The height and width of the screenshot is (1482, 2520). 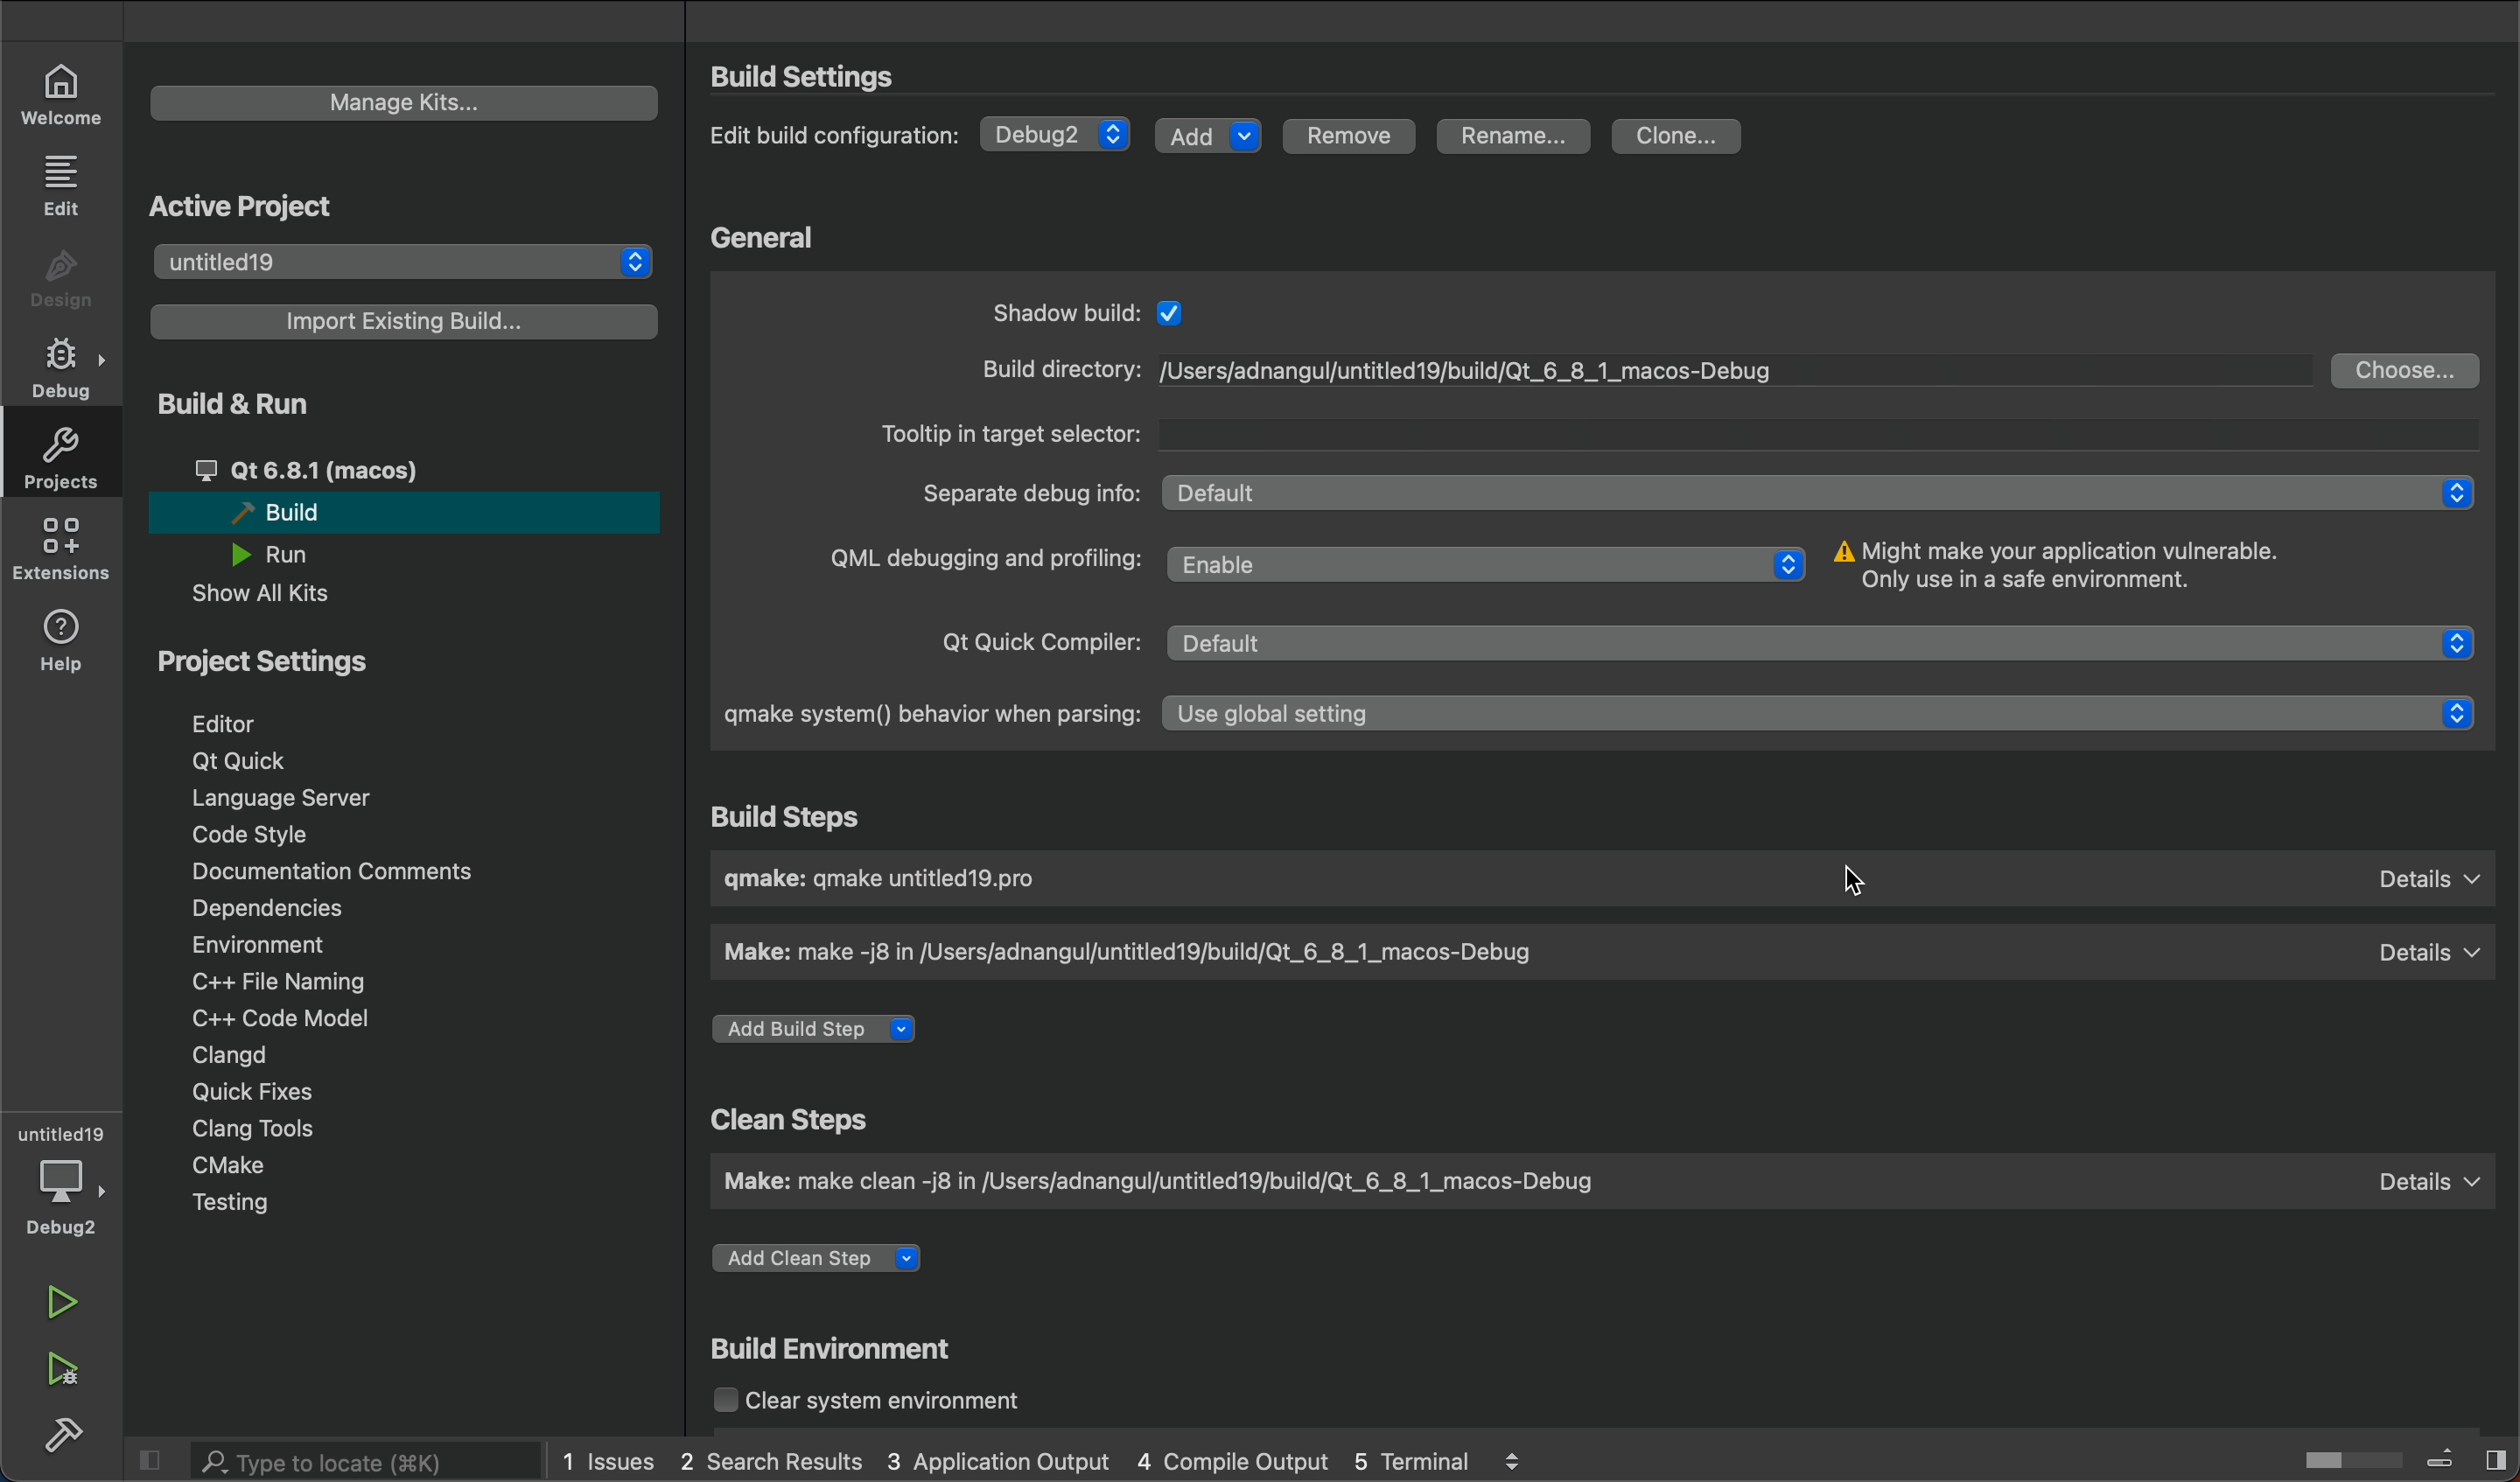 I want to click on debug, so click(x=68, y=1198).